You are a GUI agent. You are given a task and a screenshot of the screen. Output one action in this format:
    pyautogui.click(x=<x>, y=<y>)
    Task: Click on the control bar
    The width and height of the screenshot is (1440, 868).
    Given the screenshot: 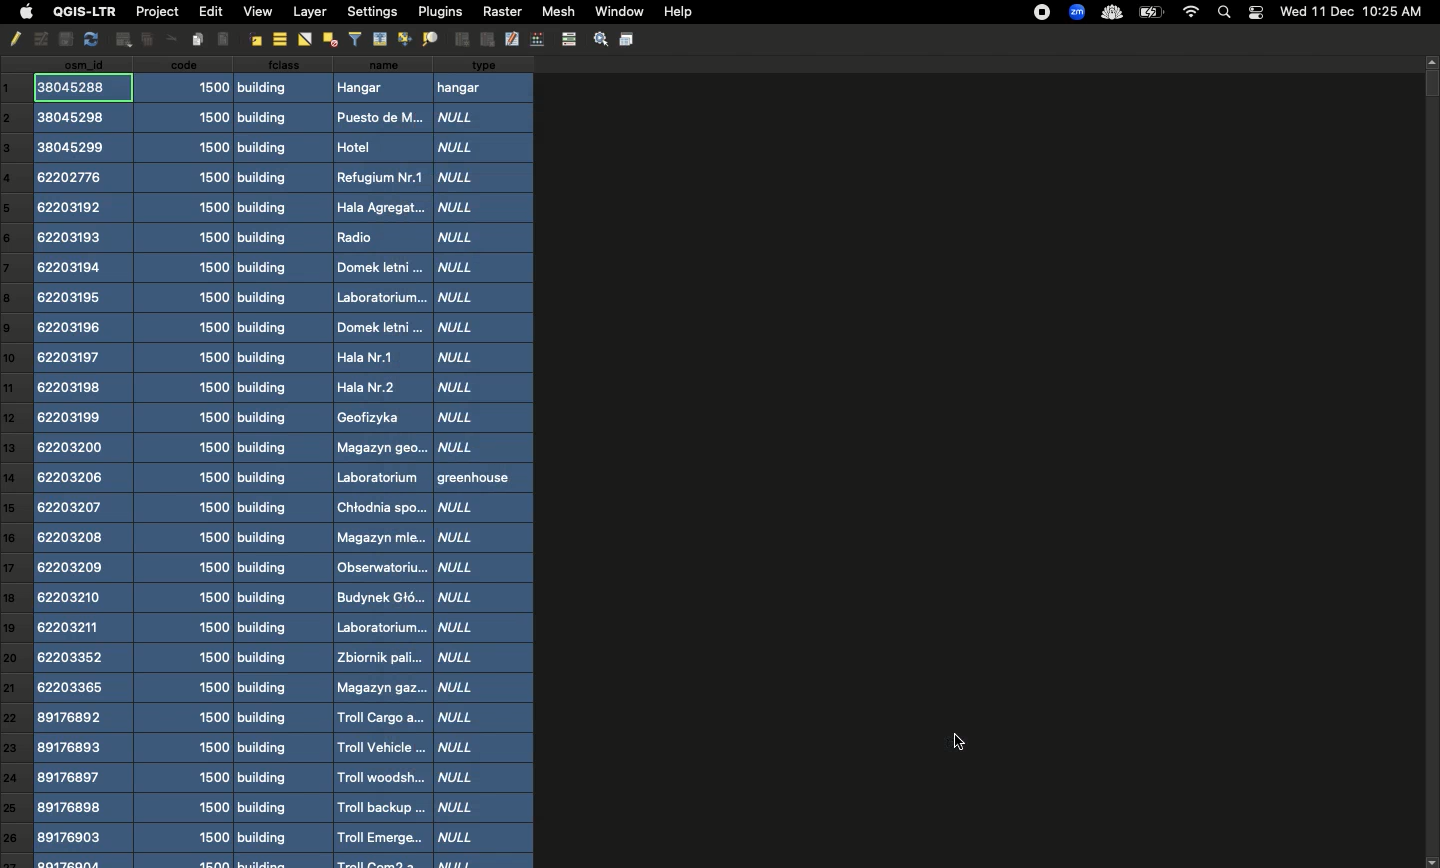 What is the action you would take?
    pyautogui.click(x=567, y=38)
    